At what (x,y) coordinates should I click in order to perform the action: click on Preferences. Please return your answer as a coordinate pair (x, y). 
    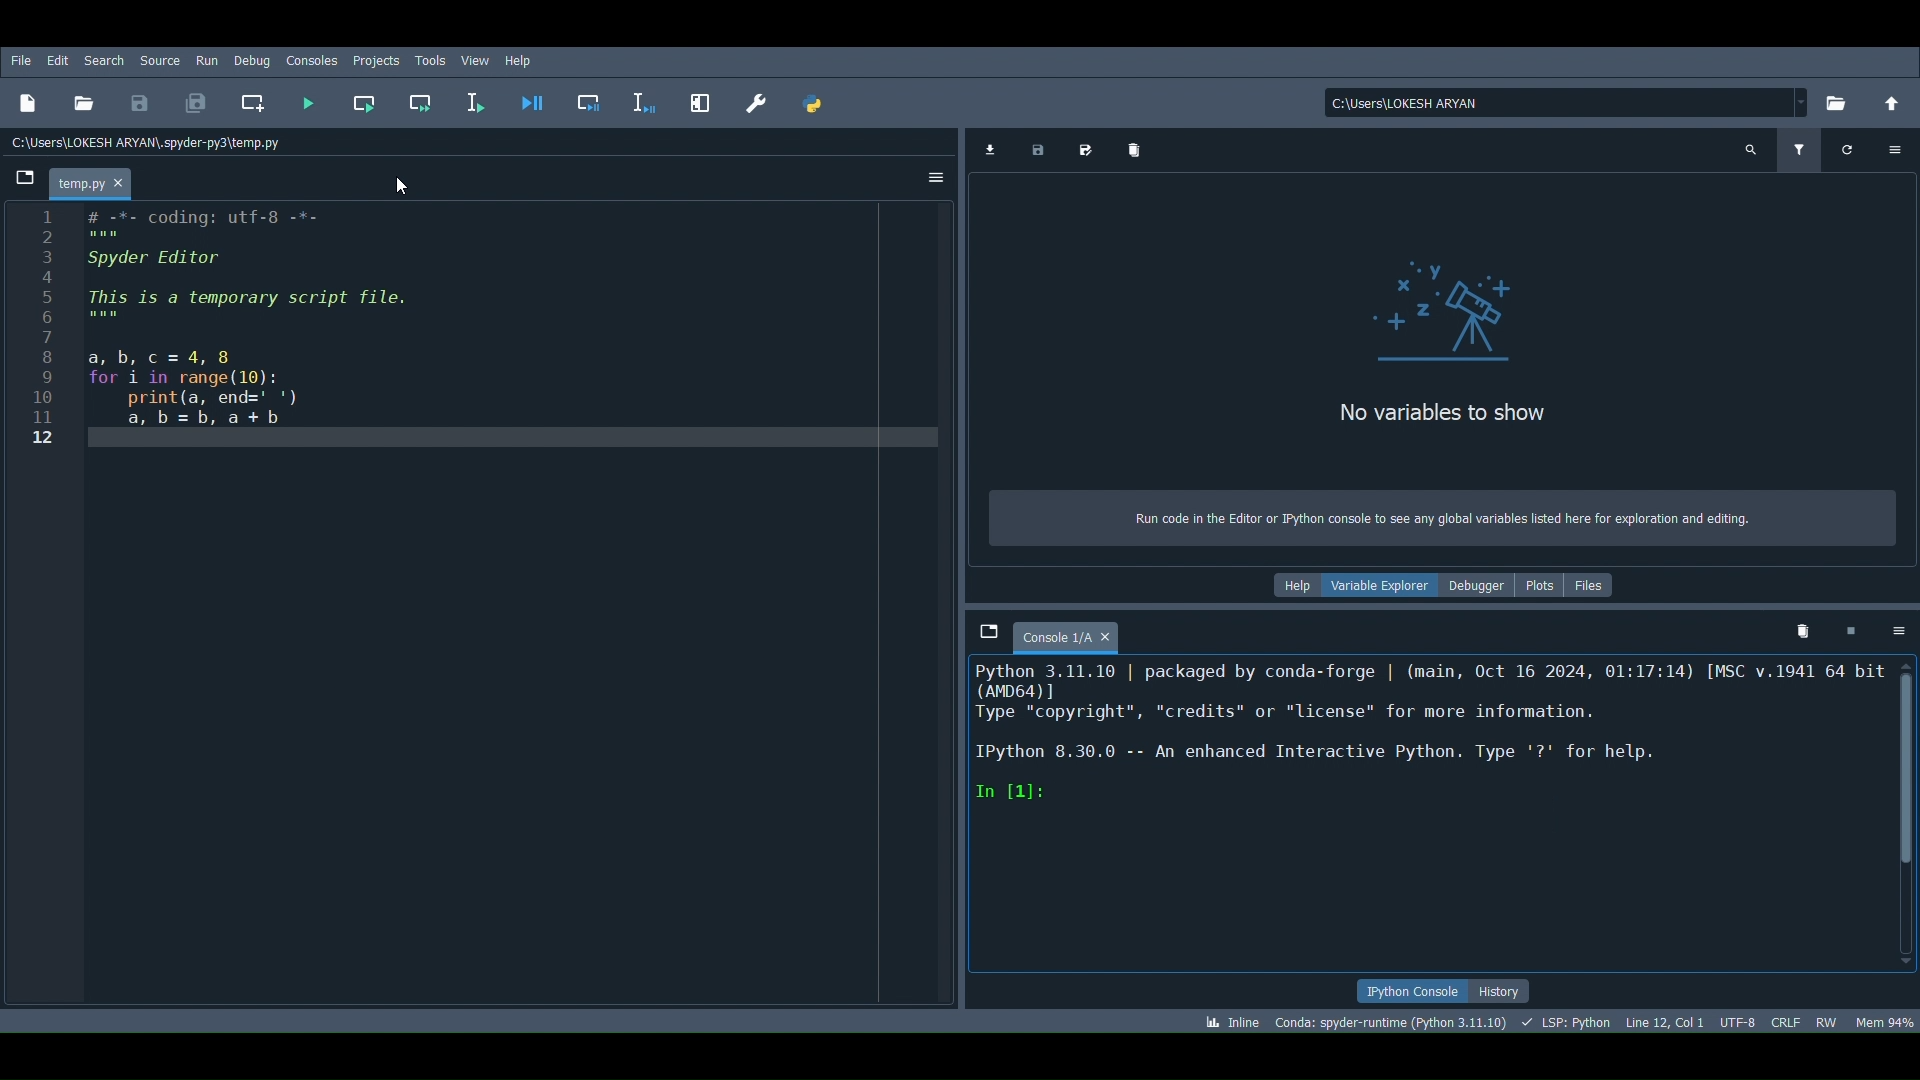
    Looking at the image, I should click on (762, 106).